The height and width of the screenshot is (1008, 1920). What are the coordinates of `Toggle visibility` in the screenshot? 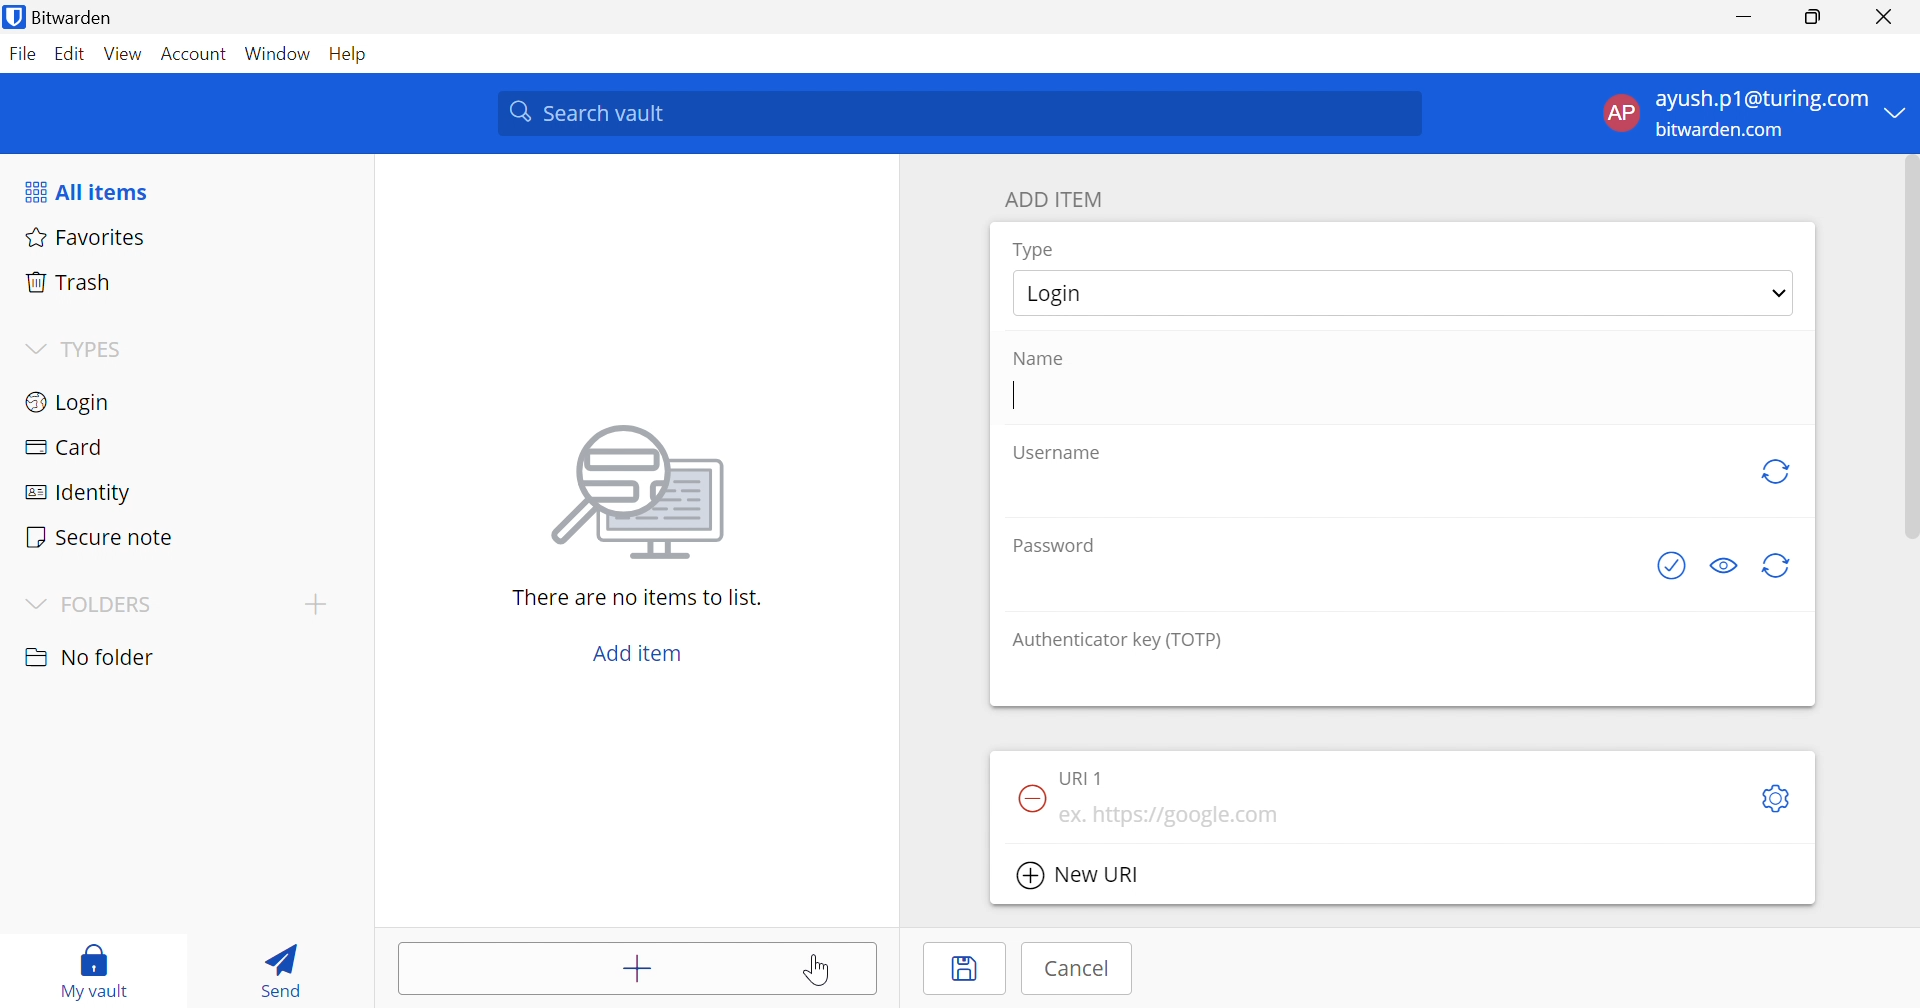 It's located at (1721, 566).